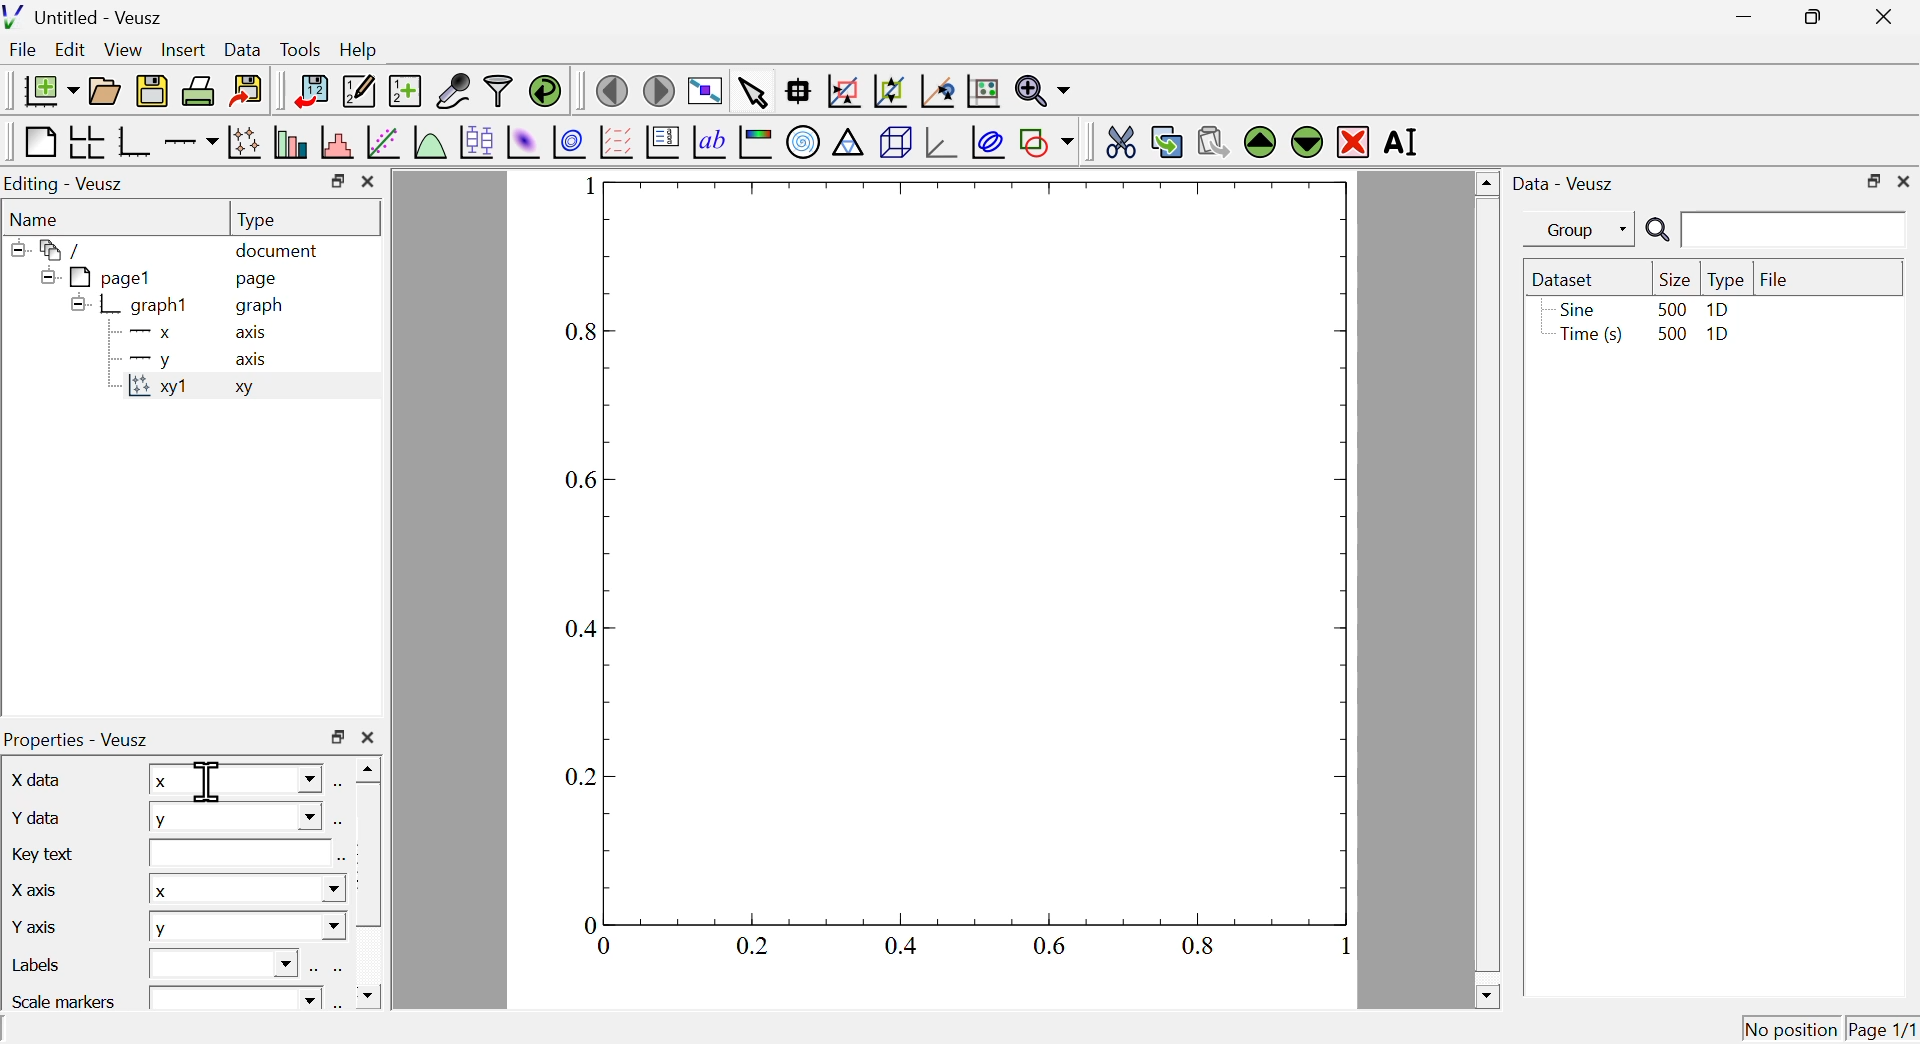 This screenshot has width=1920, height=1044. I want to click on create new data sets using ranges, so click(405, 89).